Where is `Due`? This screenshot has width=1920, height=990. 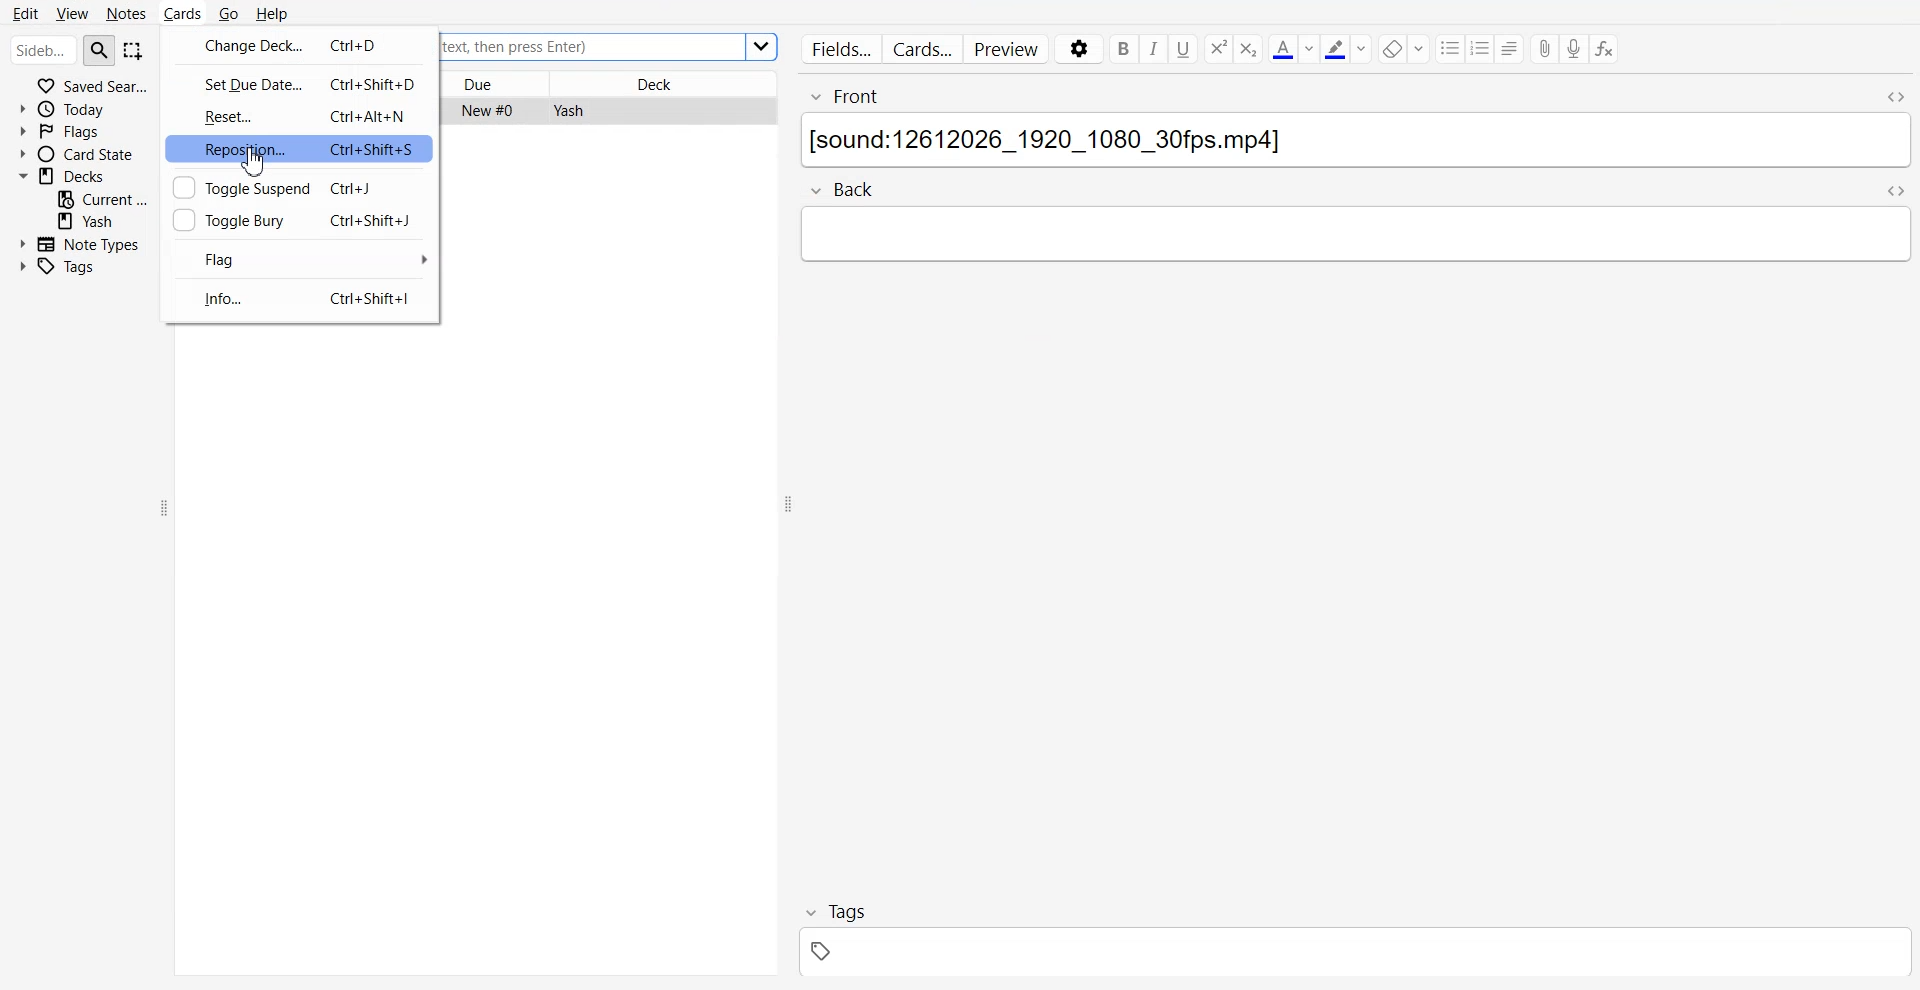
Due is located at coordinates (498, 83).